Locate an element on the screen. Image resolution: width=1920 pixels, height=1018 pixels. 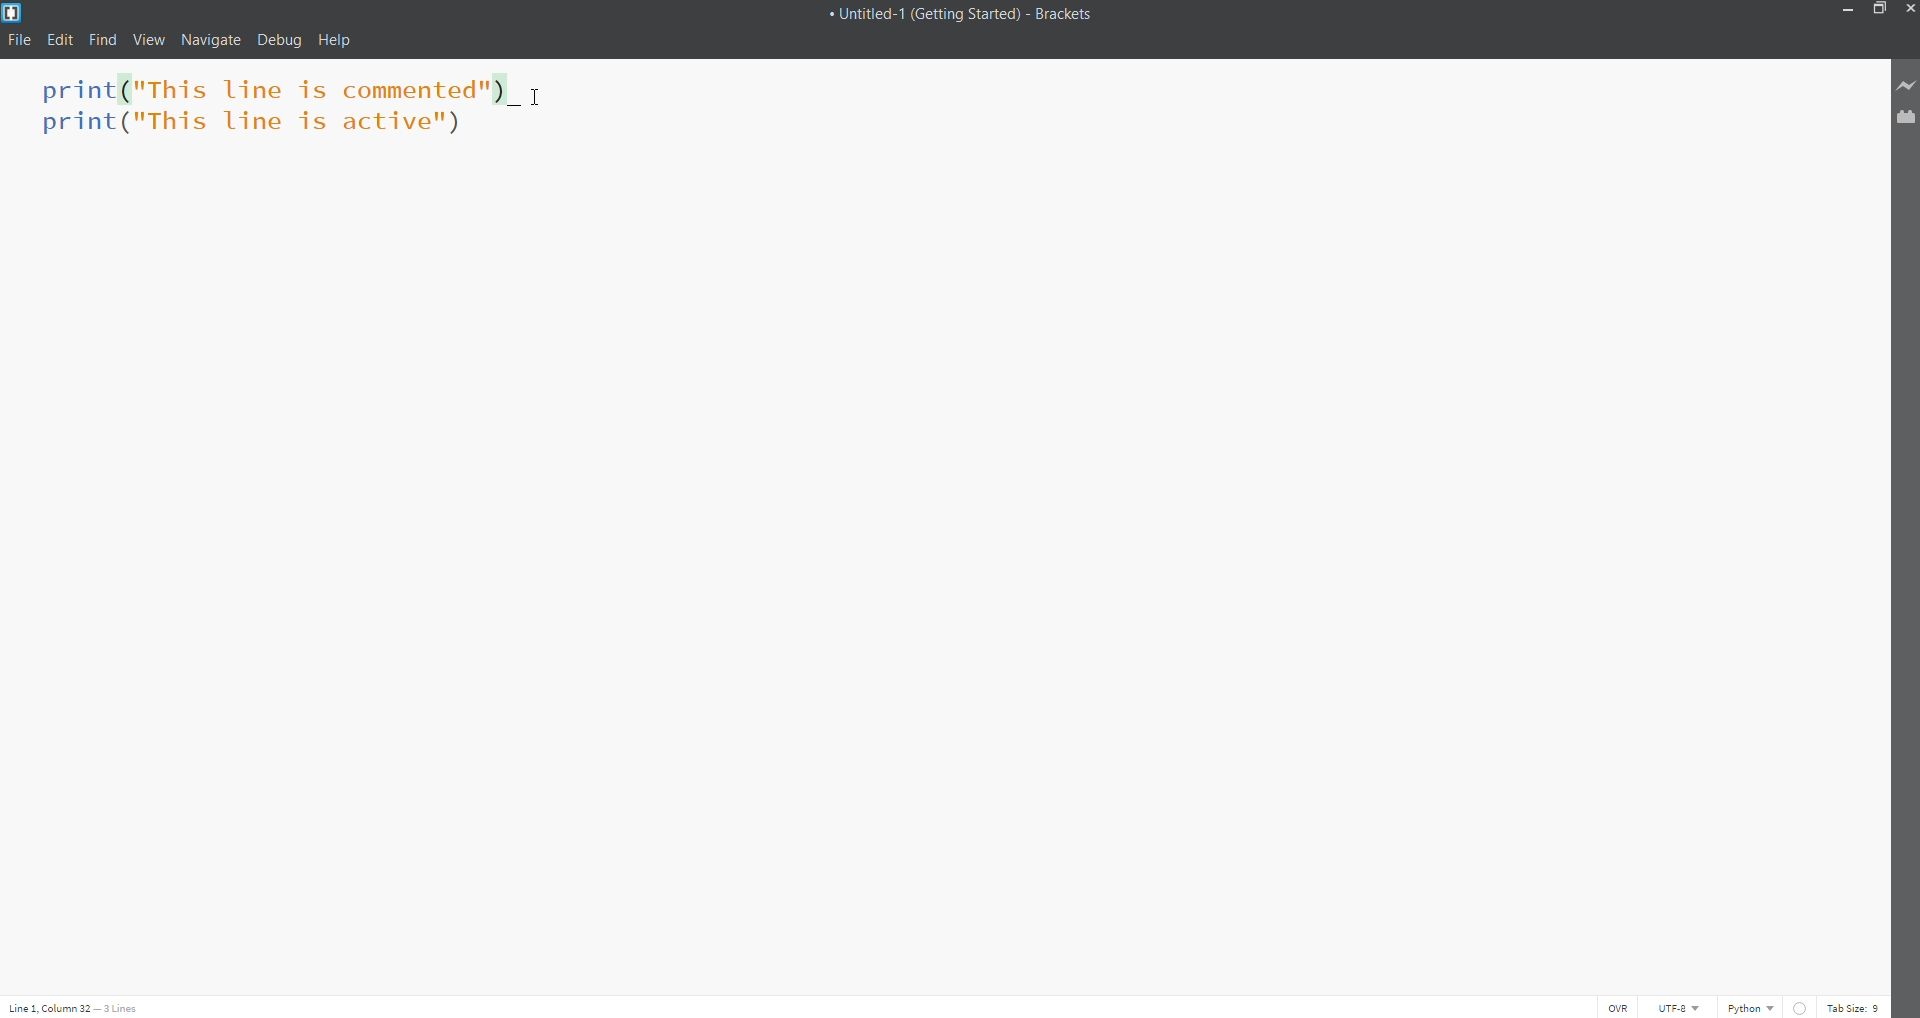
OVR is located at coordinates (1620, 1007).